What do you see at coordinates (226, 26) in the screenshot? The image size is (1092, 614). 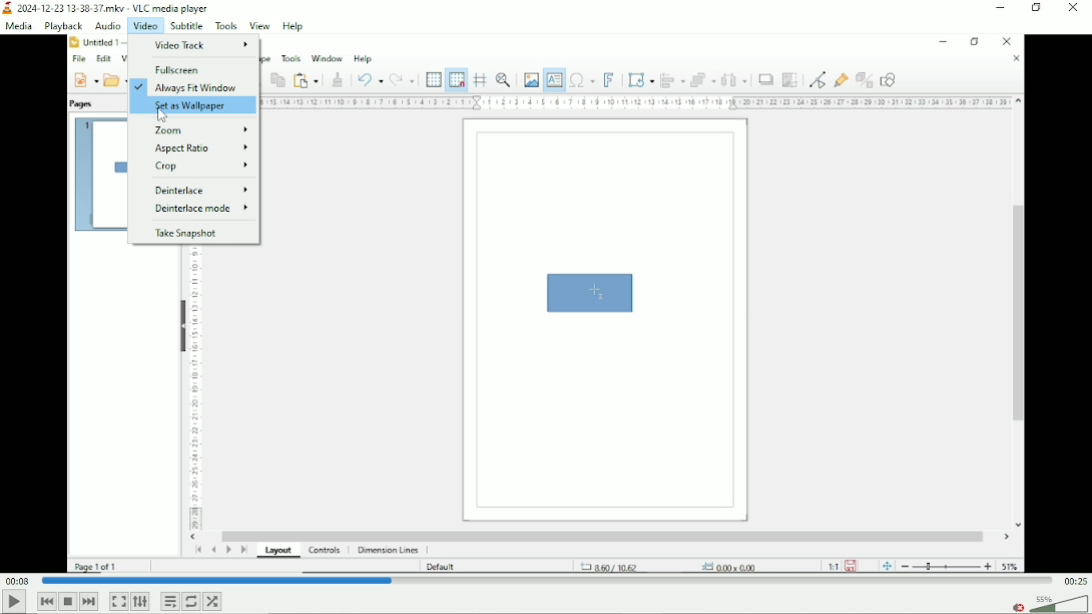 I see `Tools` at bounding box center [226, 26].